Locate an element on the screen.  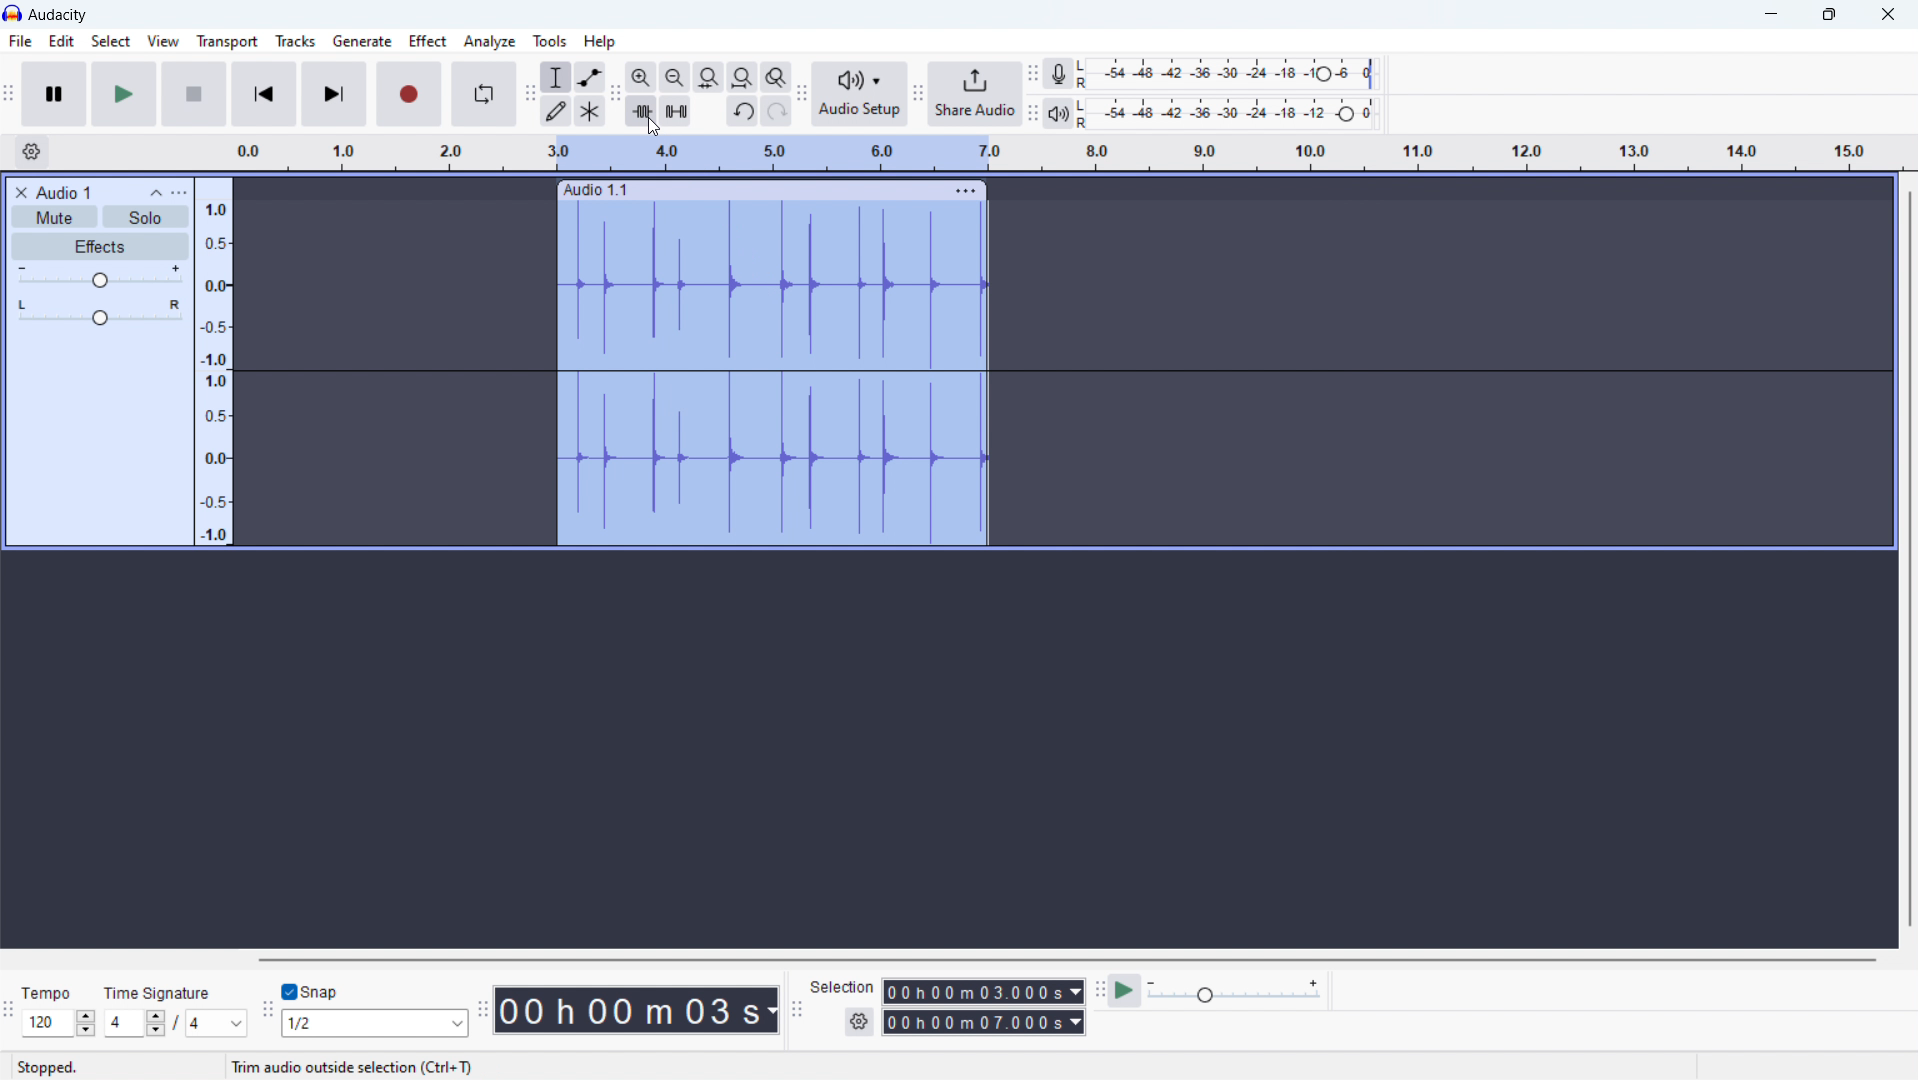
vertical scrollbar is located at coordinates (1907, 559).